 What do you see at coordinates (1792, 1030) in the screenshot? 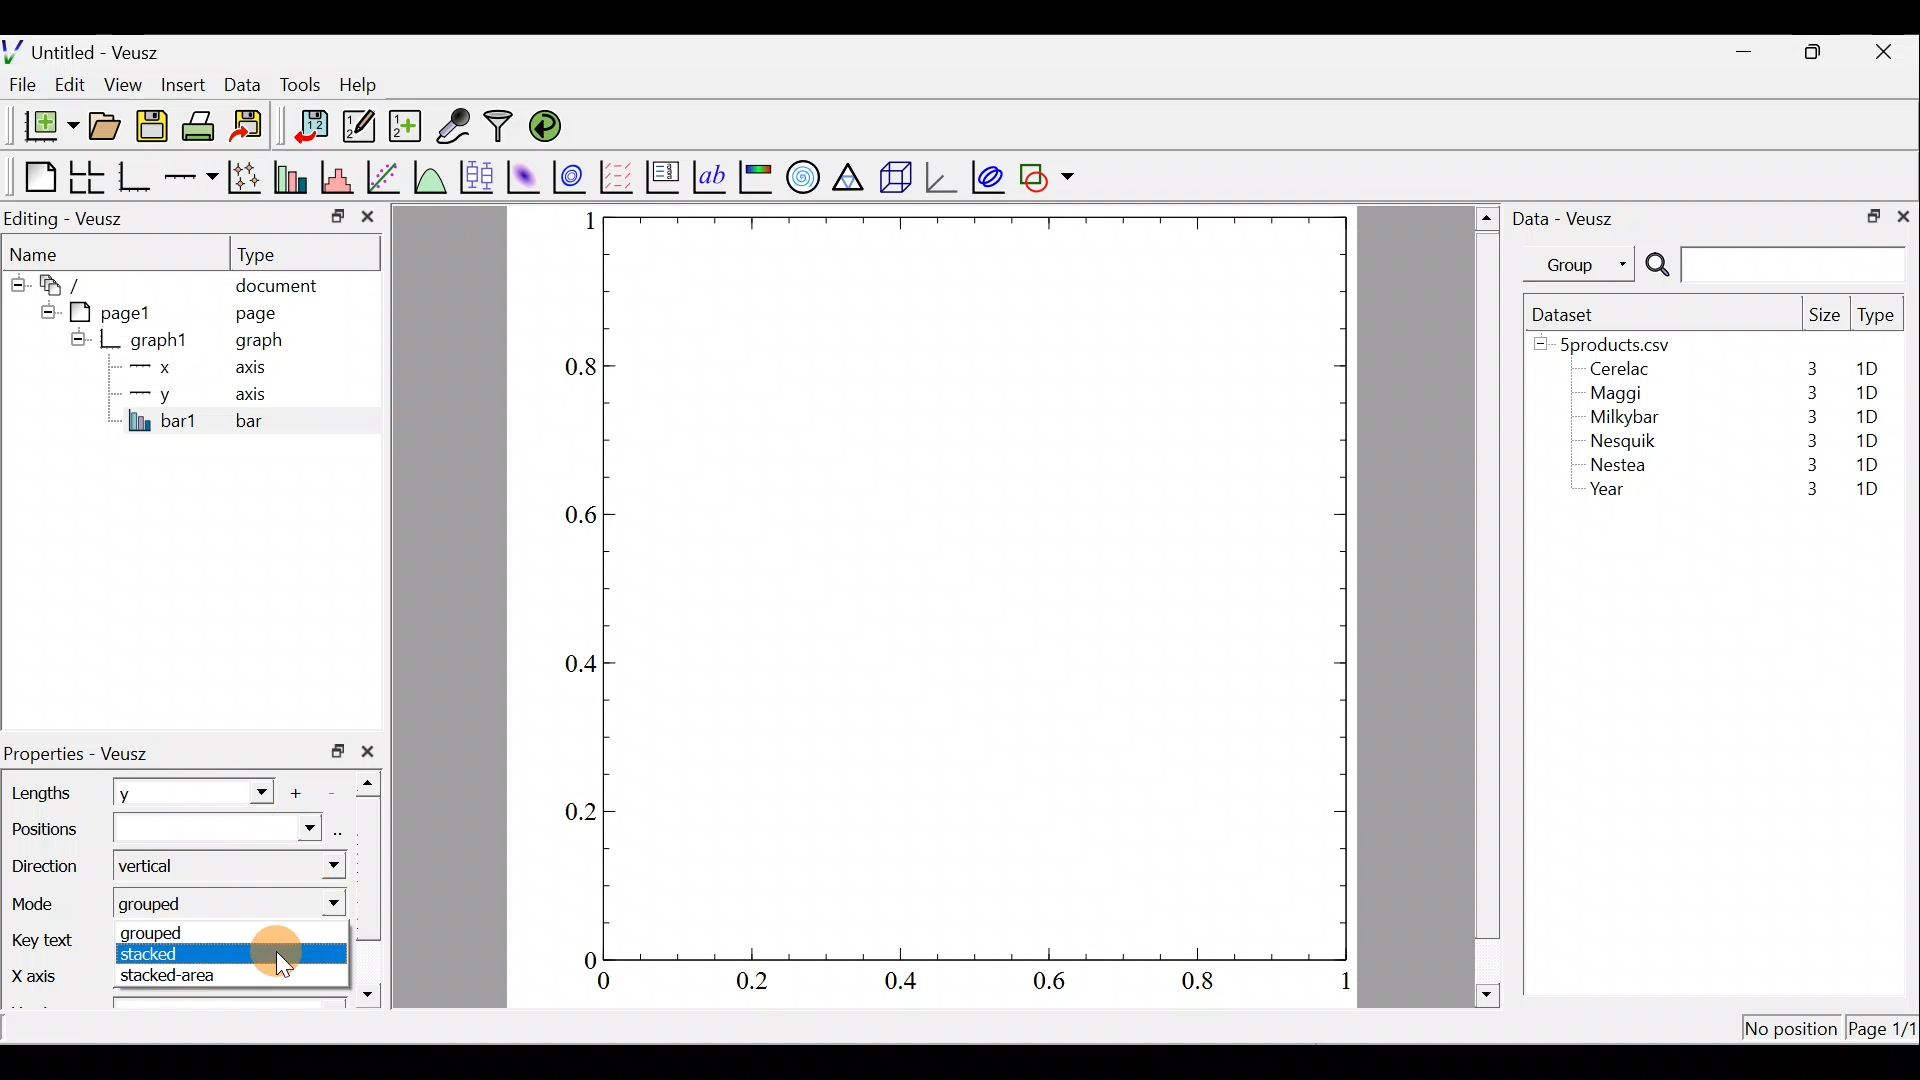
I see `No position` at bounding box center [1792, 1030].